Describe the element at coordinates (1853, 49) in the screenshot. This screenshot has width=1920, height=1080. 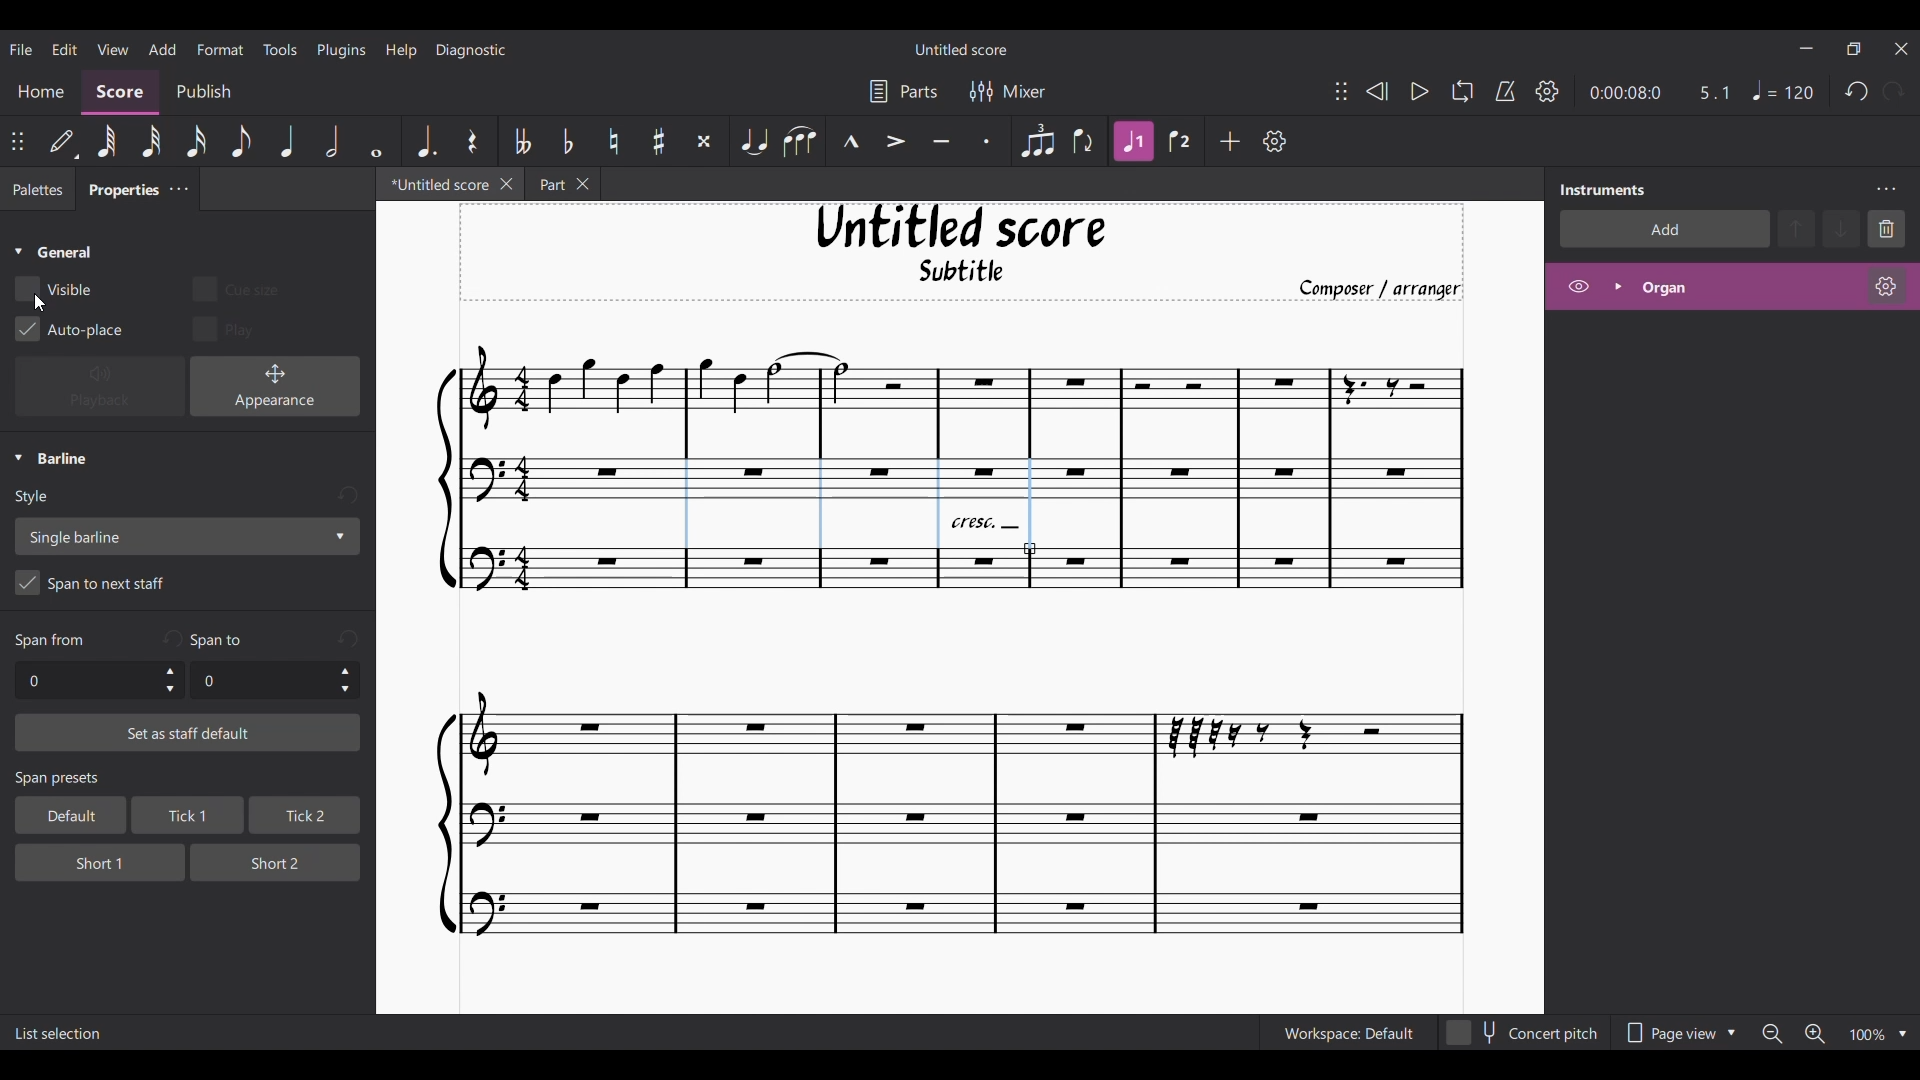
I see `Show interface in a smaller tab` at that location.